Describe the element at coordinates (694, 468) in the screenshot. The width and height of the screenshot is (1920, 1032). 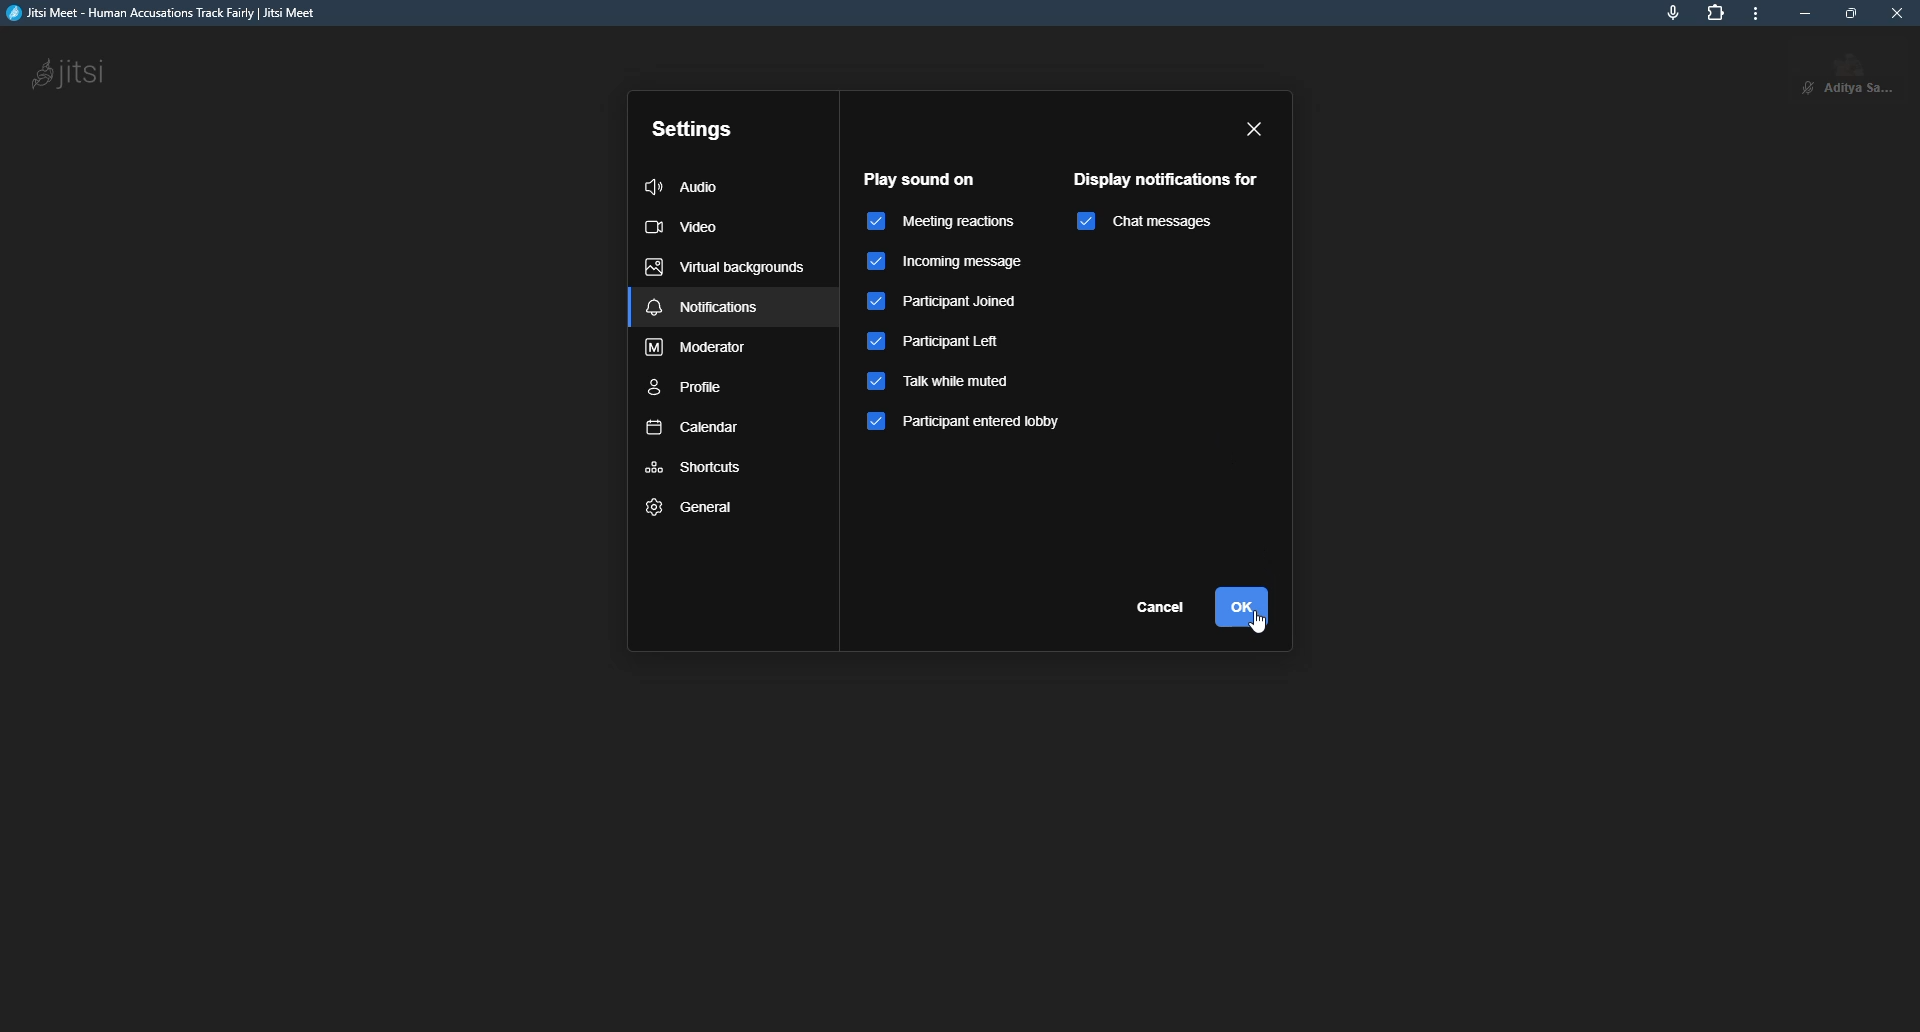
I see `shortcuts` at that location.